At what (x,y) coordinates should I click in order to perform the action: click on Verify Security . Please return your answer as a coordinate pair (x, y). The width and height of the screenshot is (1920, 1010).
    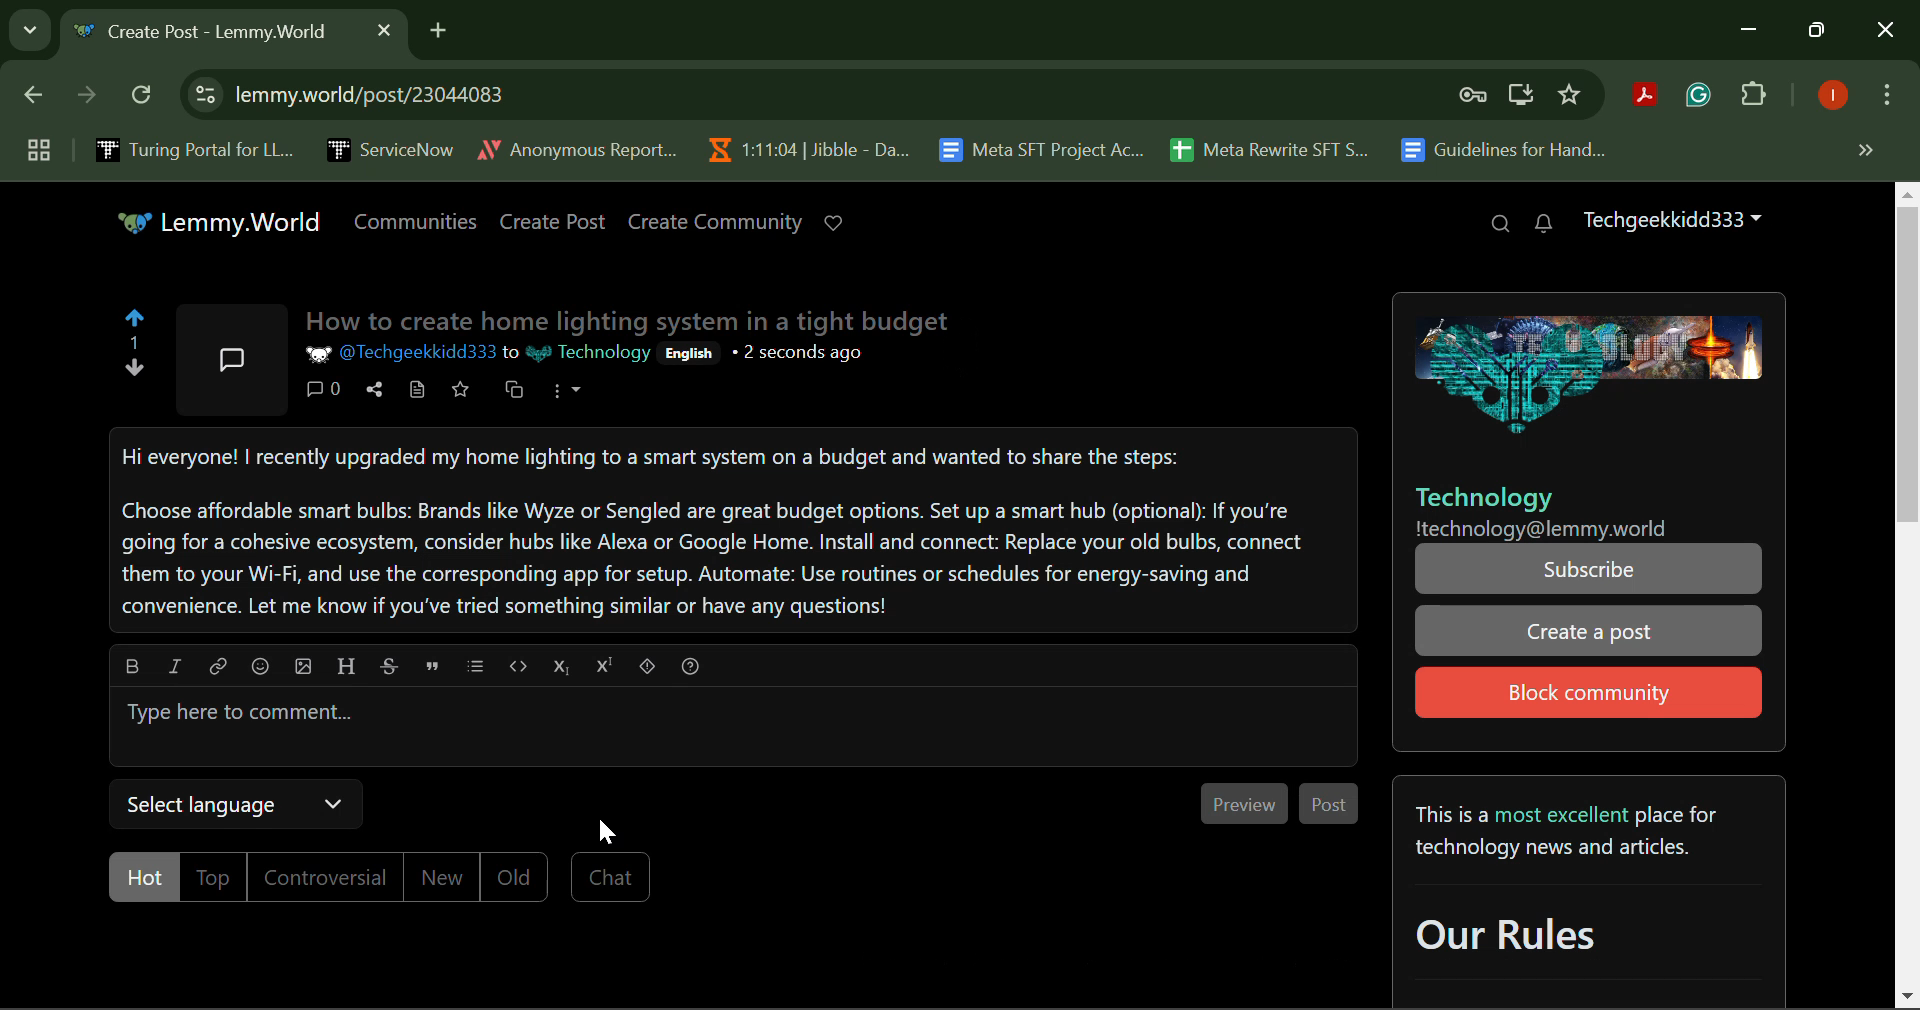
    Looking at the image, I should click on (1476, 95).